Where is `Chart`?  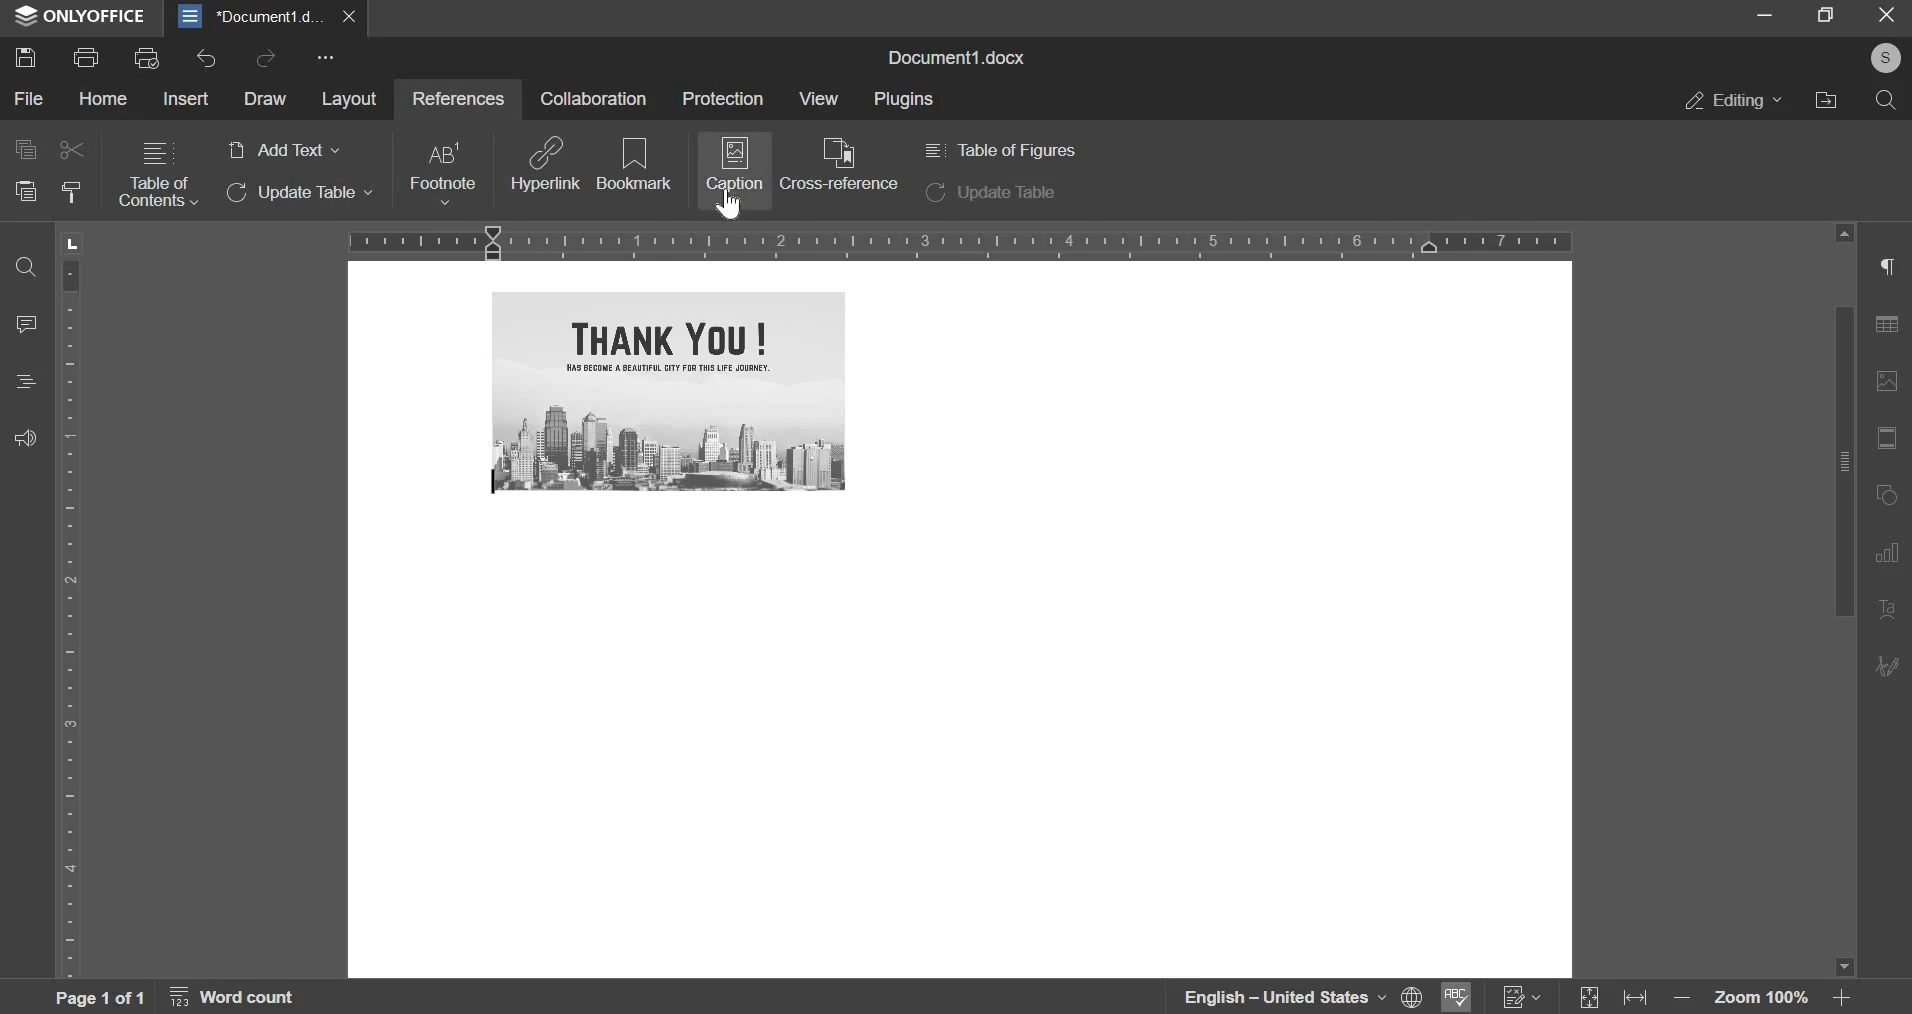
Chart is located at coordinates (1893, 553).